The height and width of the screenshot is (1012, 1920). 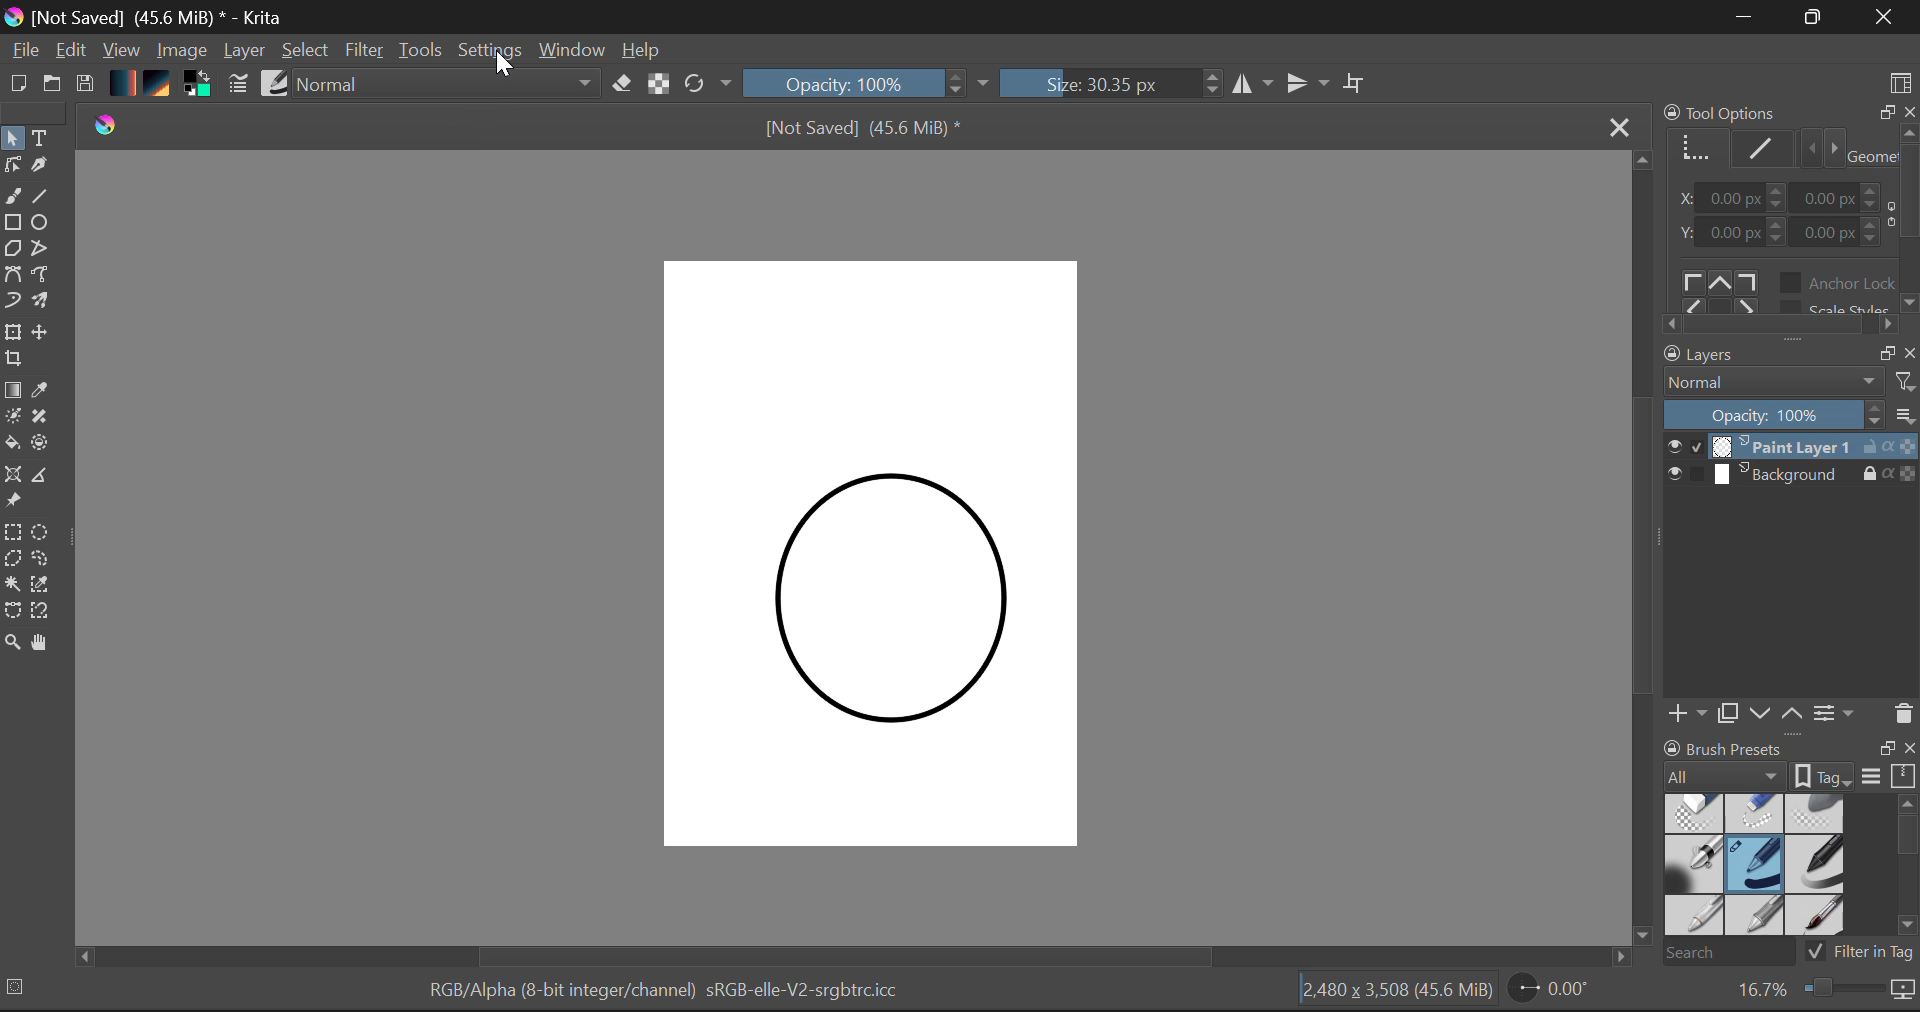 I want to click on logo, so click(x=107, y=121).